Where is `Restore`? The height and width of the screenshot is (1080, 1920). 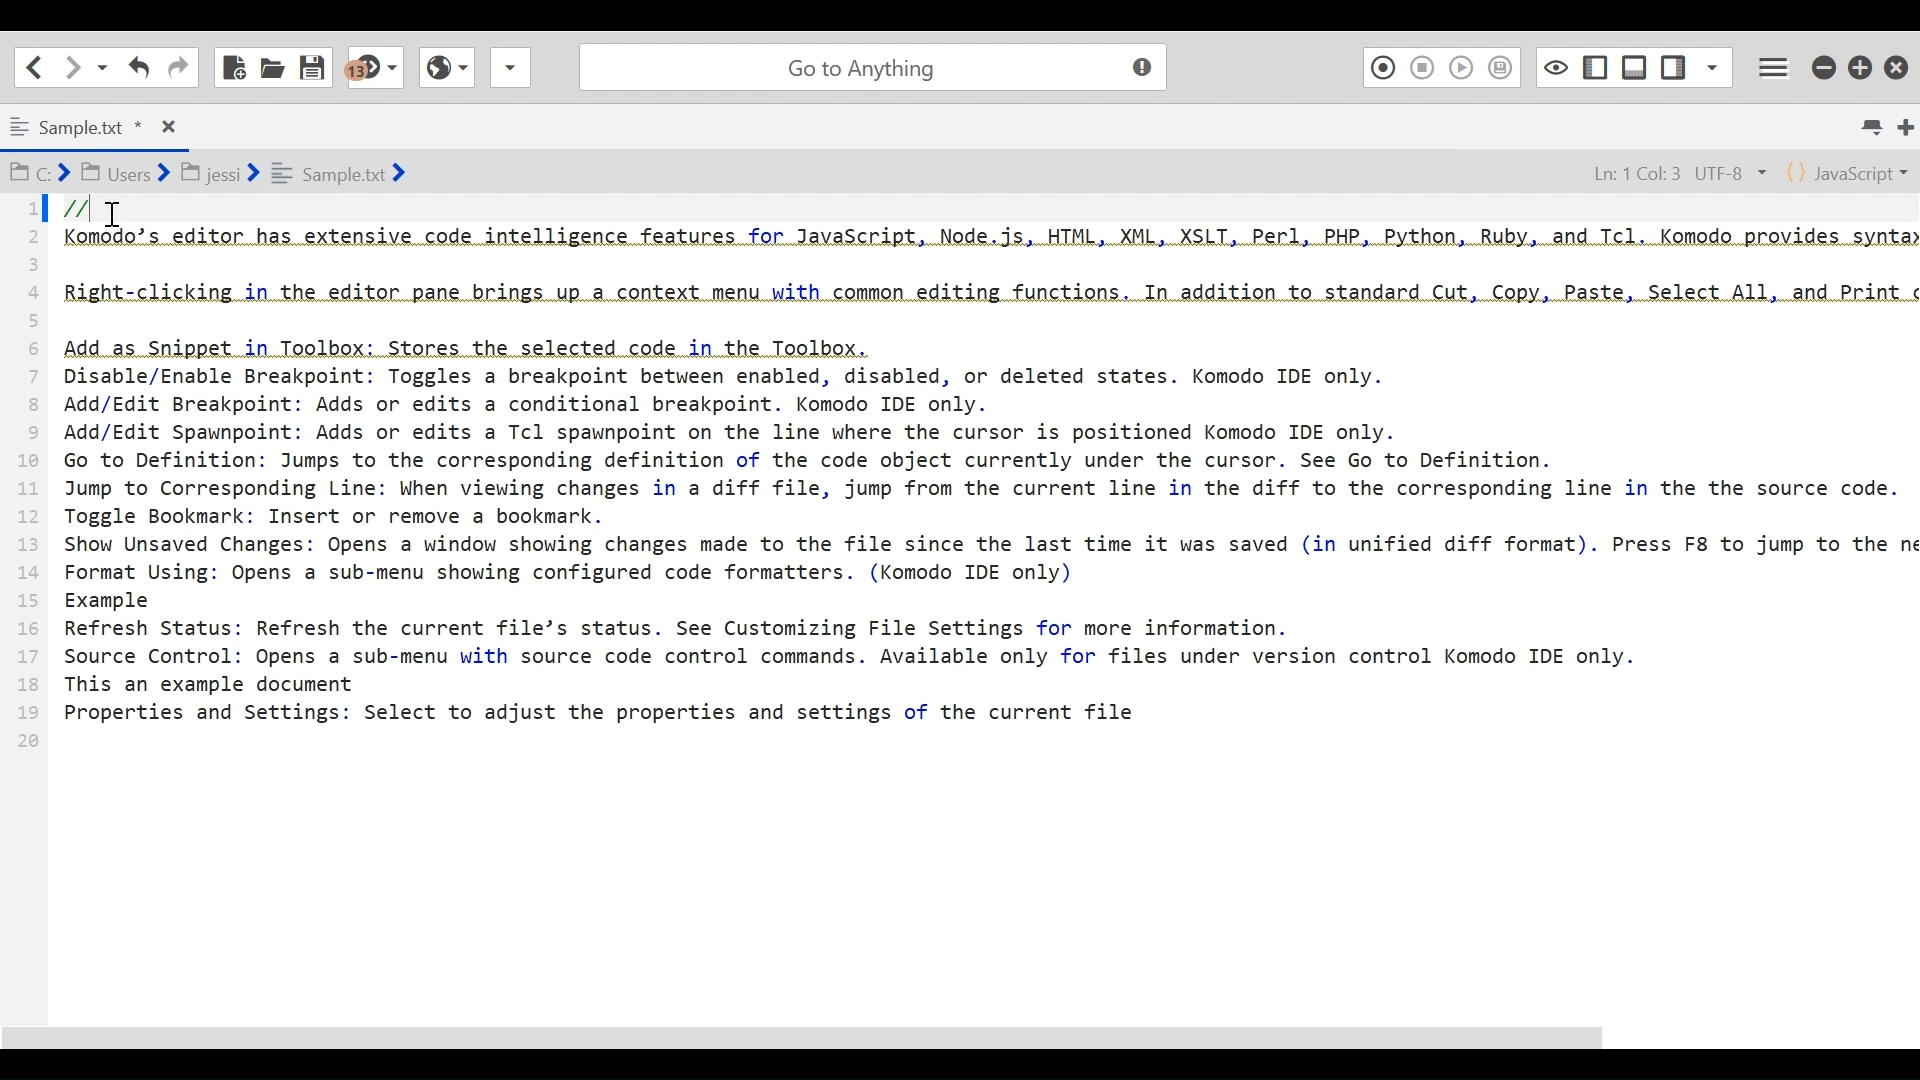
Restore is located at coordinates (1862, 64).